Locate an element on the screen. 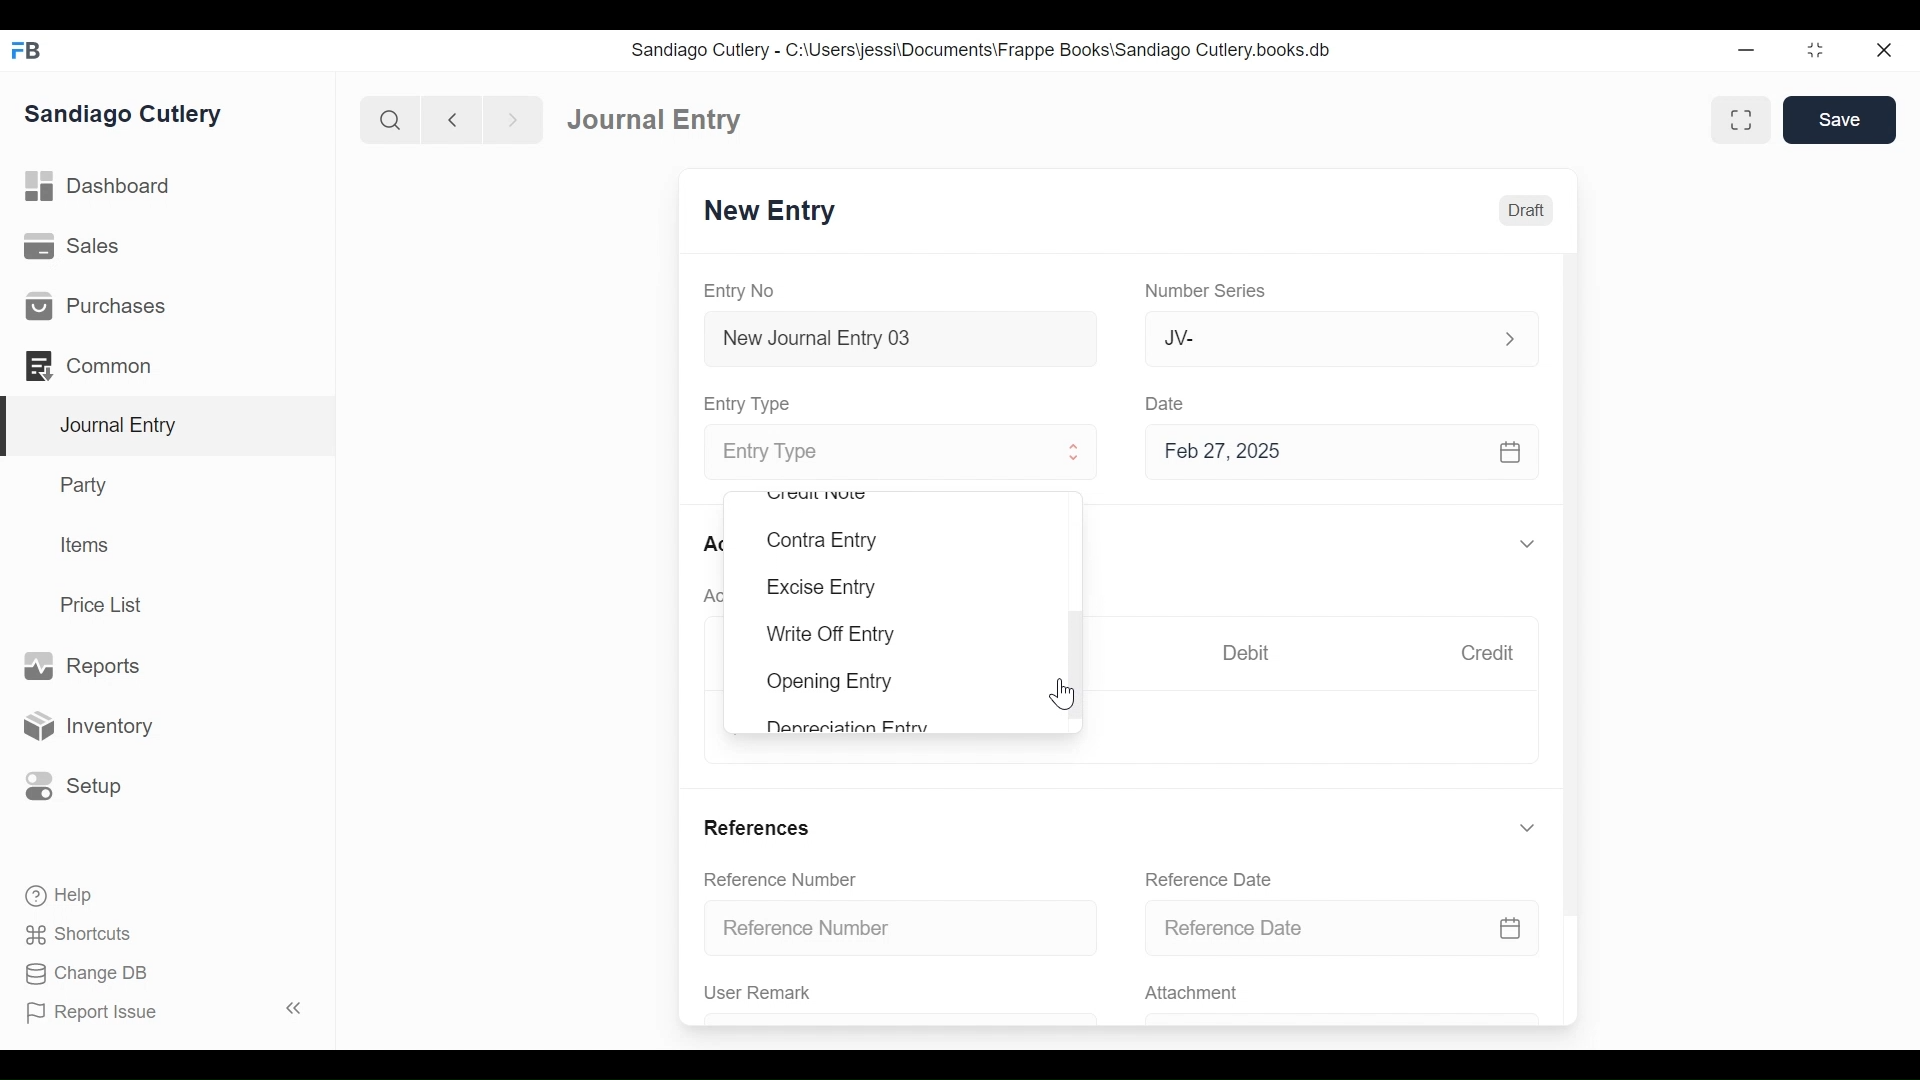  Navigate back is located at coordinates (450, 120).